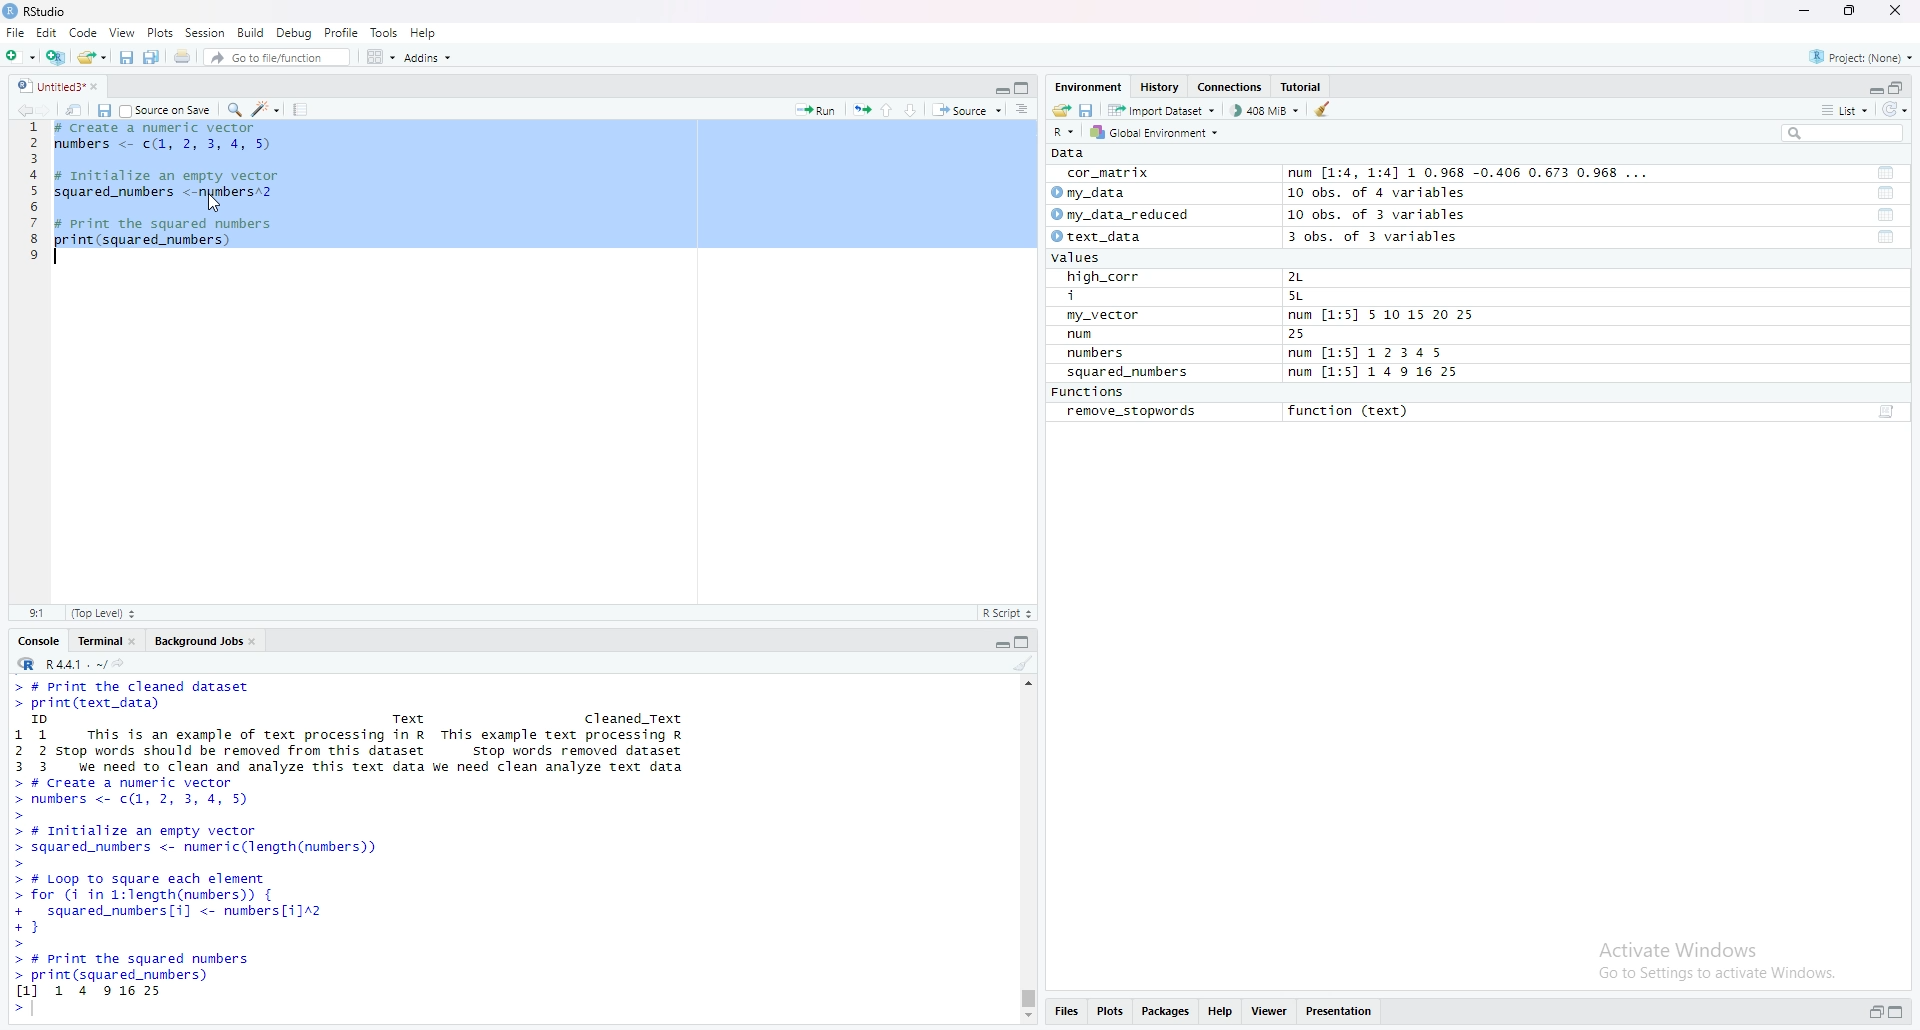  Describe the element at coordinates (1091, 193) in the screenshot. I see `© my_data` at that location.